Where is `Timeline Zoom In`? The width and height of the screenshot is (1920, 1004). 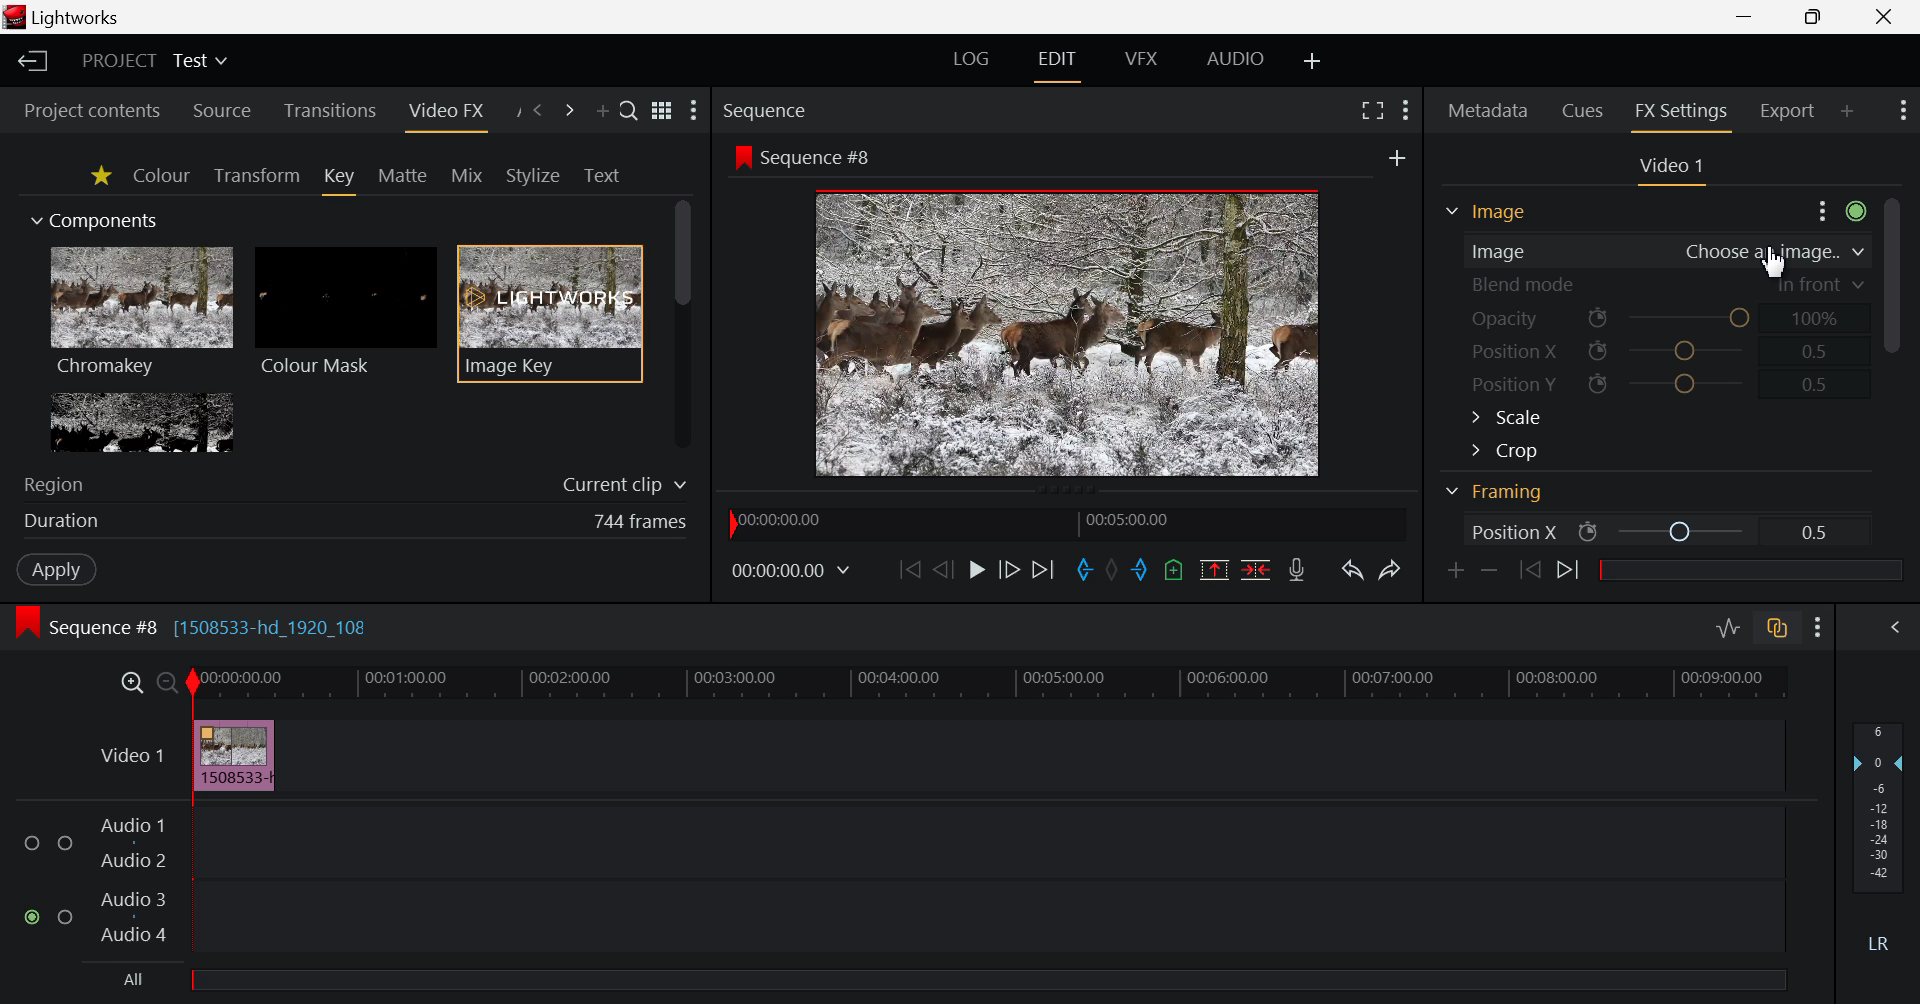 Timeline Zoom In is located at coordinates (130, 679).